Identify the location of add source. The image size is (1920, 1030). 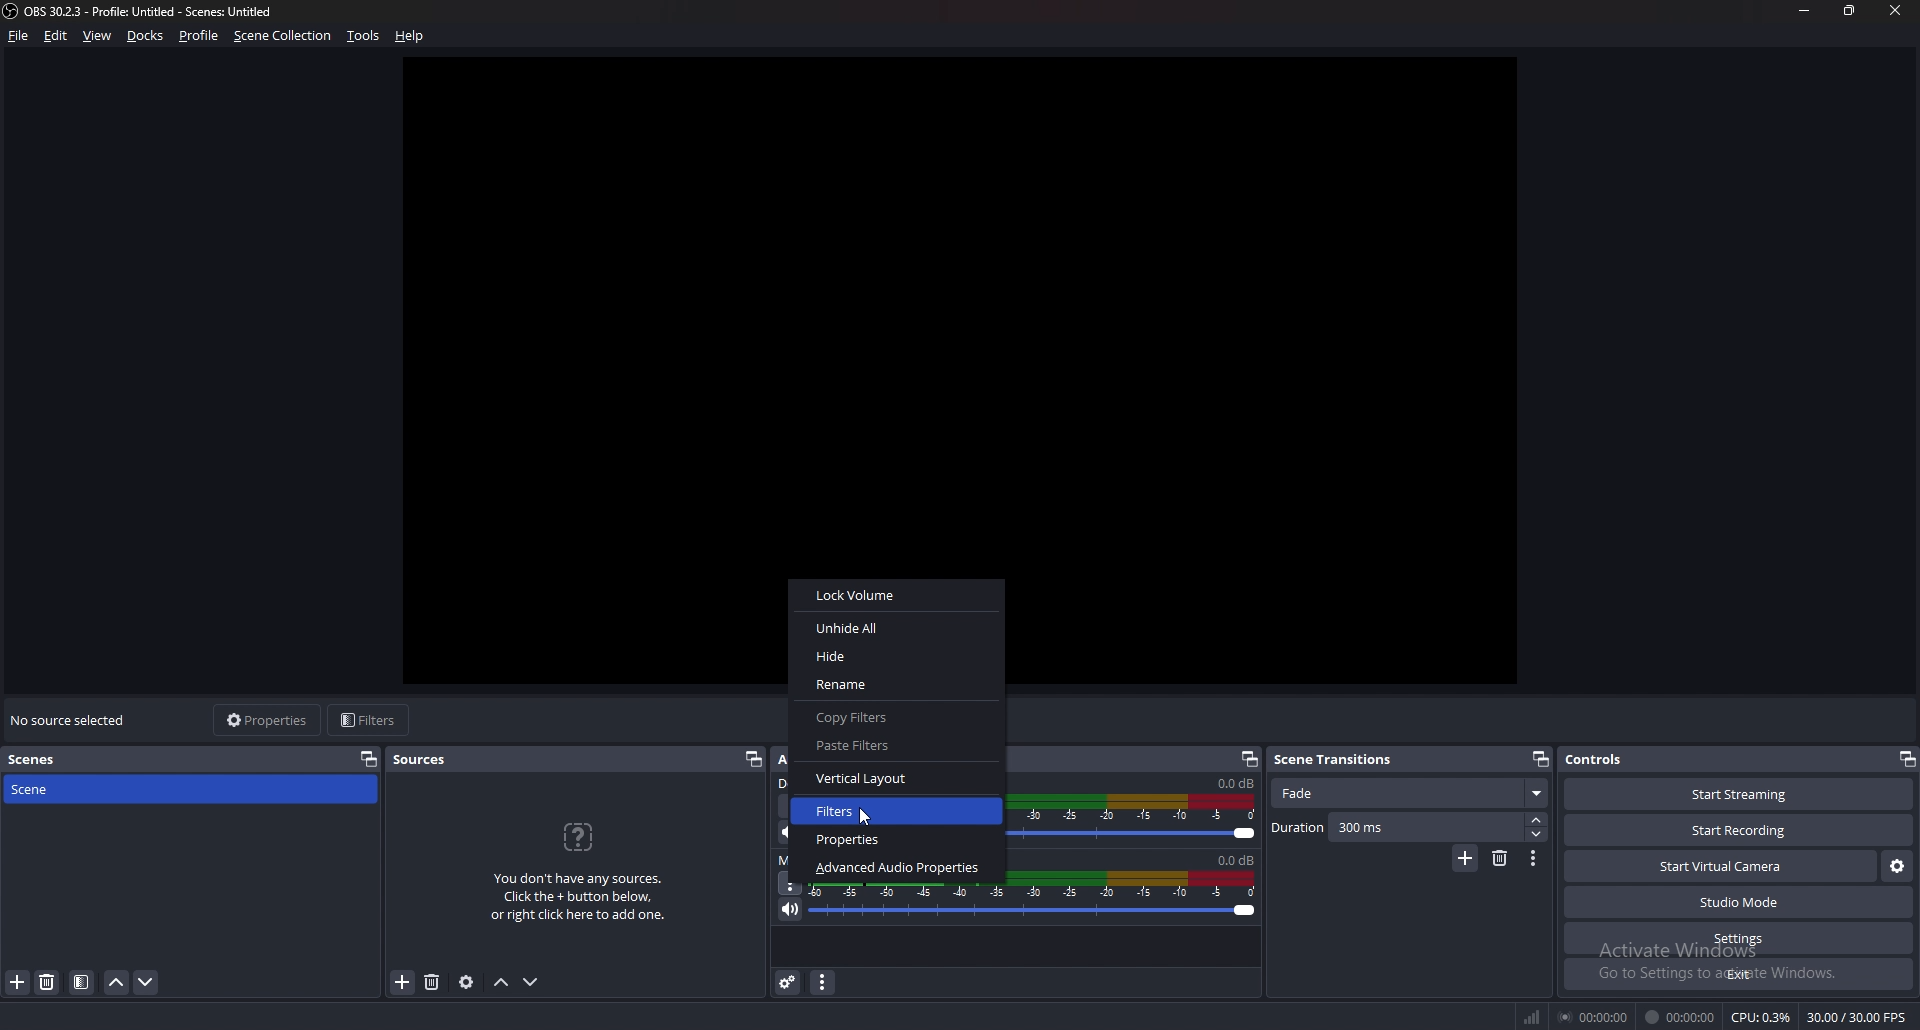
(435, 983).